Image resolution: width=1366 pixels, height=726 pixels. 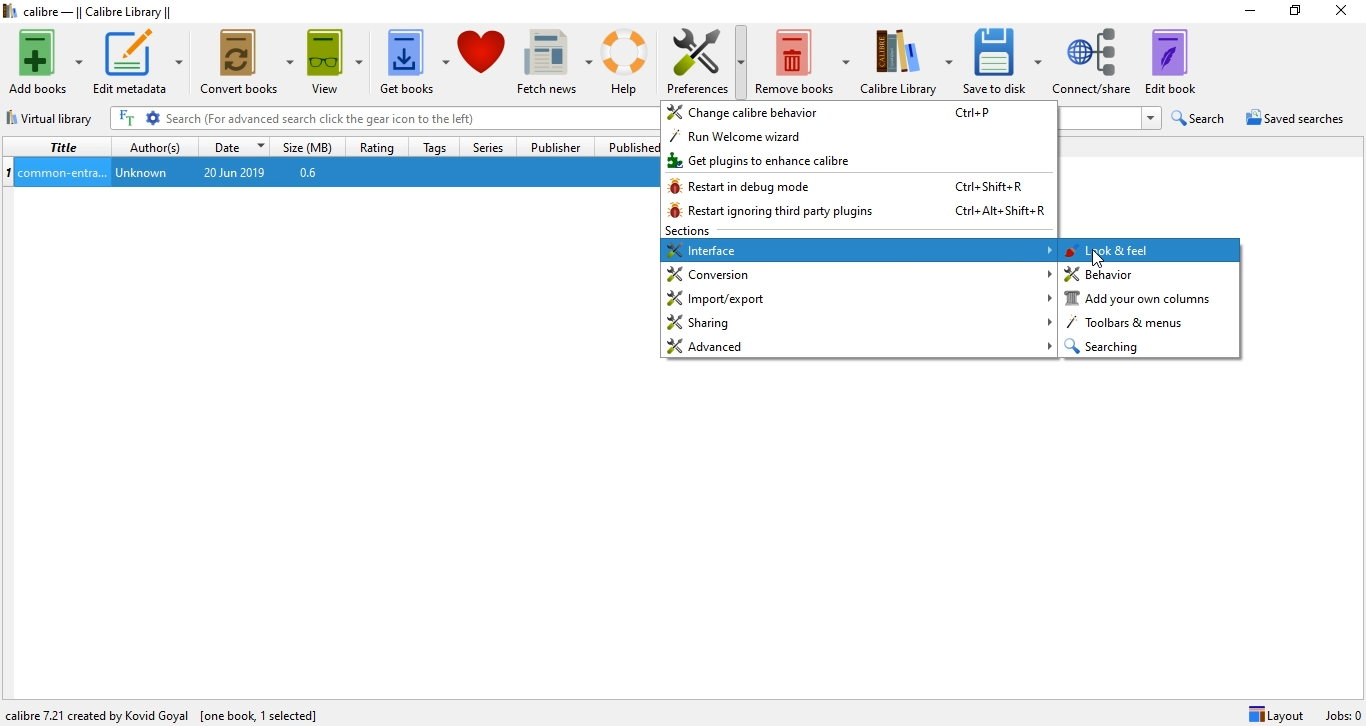 What do you see at coordinates (857, 213) in the screenshot?
I see `restart ignoring third party plugins` at bounding box center [857, 213].